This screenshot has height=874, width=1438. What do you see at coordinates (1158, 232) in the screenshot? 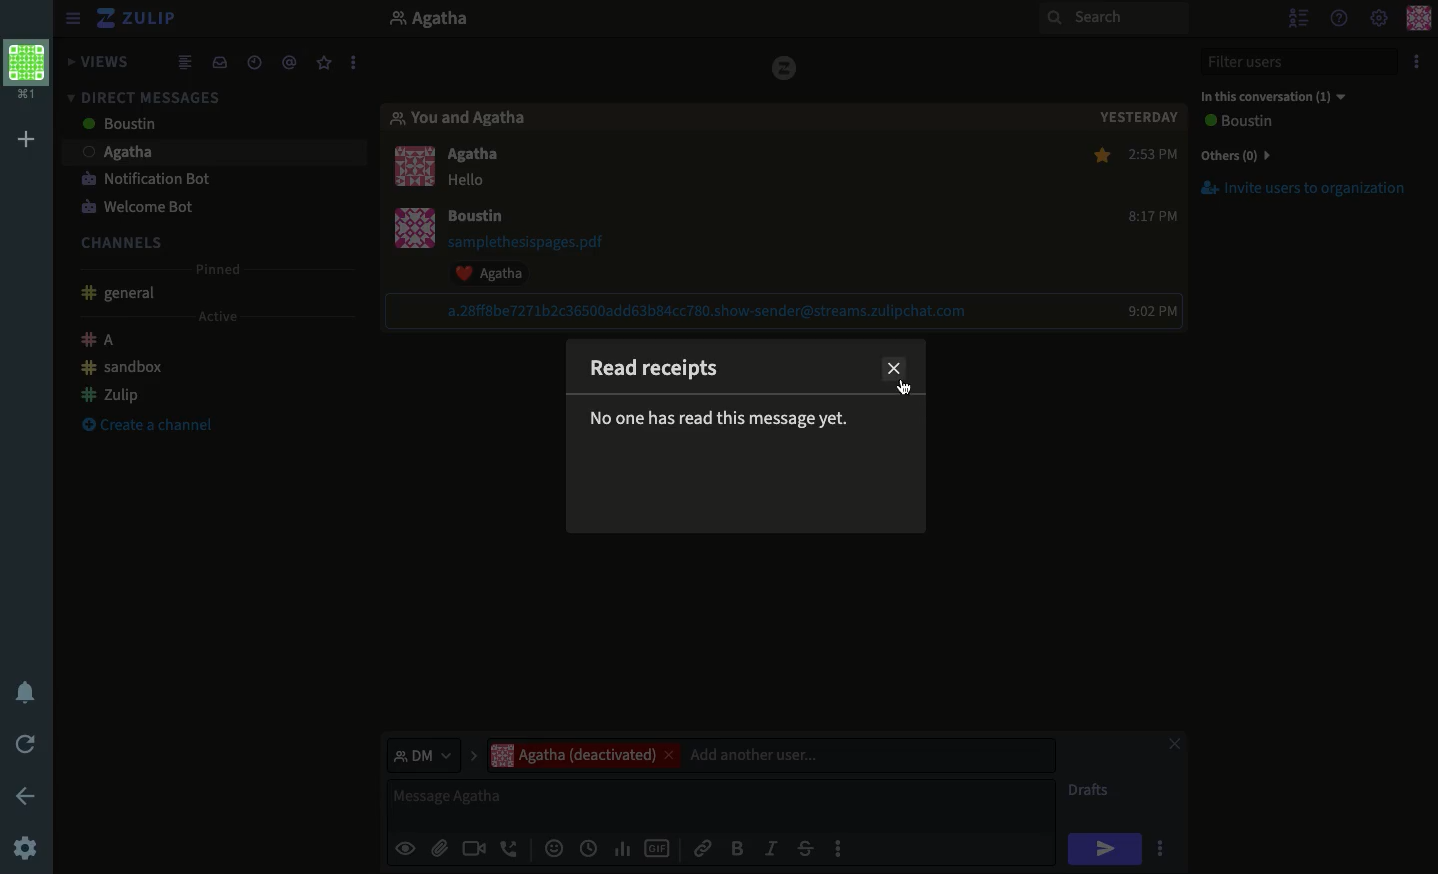
I see `Time` at bounding box center [1158, 232].